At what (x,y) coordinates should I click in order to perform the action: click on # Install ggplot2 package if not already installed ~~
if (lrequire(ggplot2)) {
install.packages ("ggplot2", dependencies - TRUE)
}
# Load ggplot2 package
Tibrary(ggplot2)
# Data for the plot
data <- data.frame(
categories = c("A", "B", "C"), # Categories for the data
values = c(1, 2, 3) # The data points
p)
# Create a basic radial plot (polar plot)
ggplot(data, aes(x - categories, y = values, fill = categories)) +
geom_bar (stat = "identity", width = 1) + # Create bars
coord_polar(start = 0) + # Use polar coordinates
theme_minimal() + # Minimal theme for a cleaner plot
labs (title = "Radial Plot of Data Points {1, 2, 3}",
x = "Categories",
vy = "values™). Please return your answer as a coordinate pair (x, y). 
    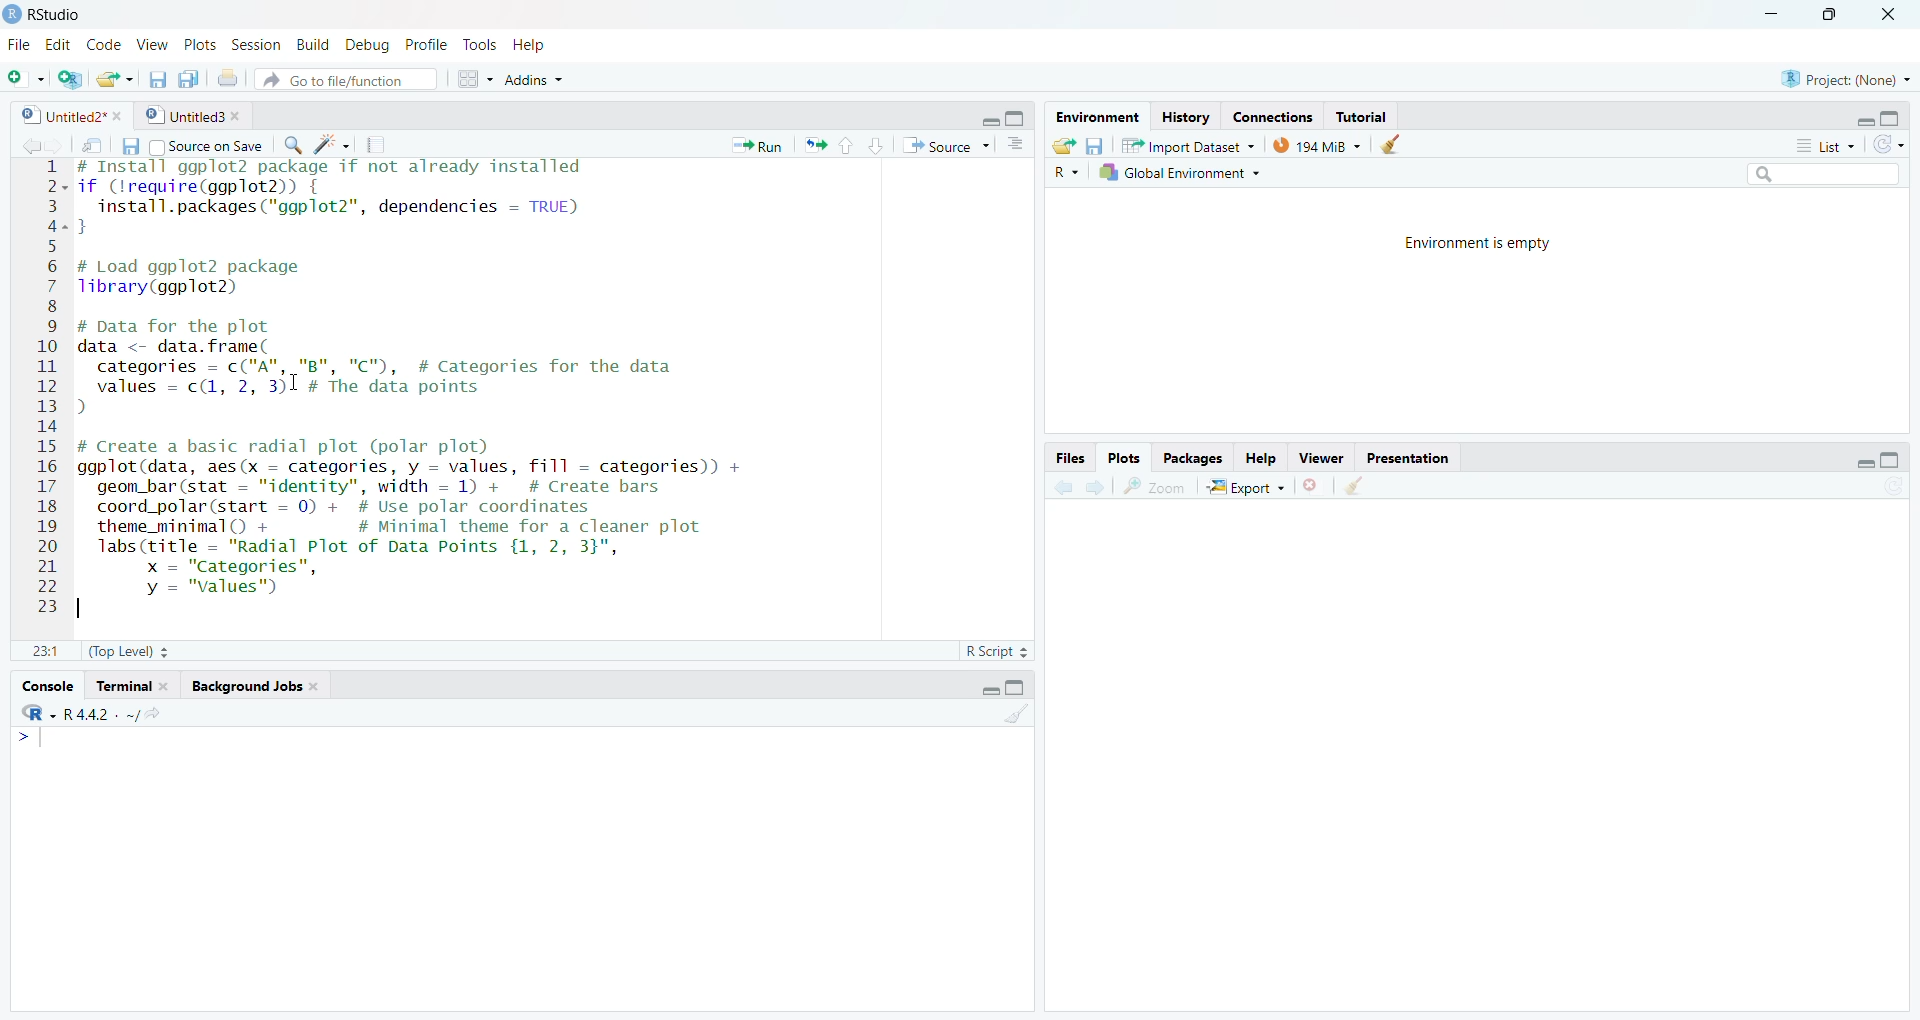
    Looking at the image, I should click on (538, 391).